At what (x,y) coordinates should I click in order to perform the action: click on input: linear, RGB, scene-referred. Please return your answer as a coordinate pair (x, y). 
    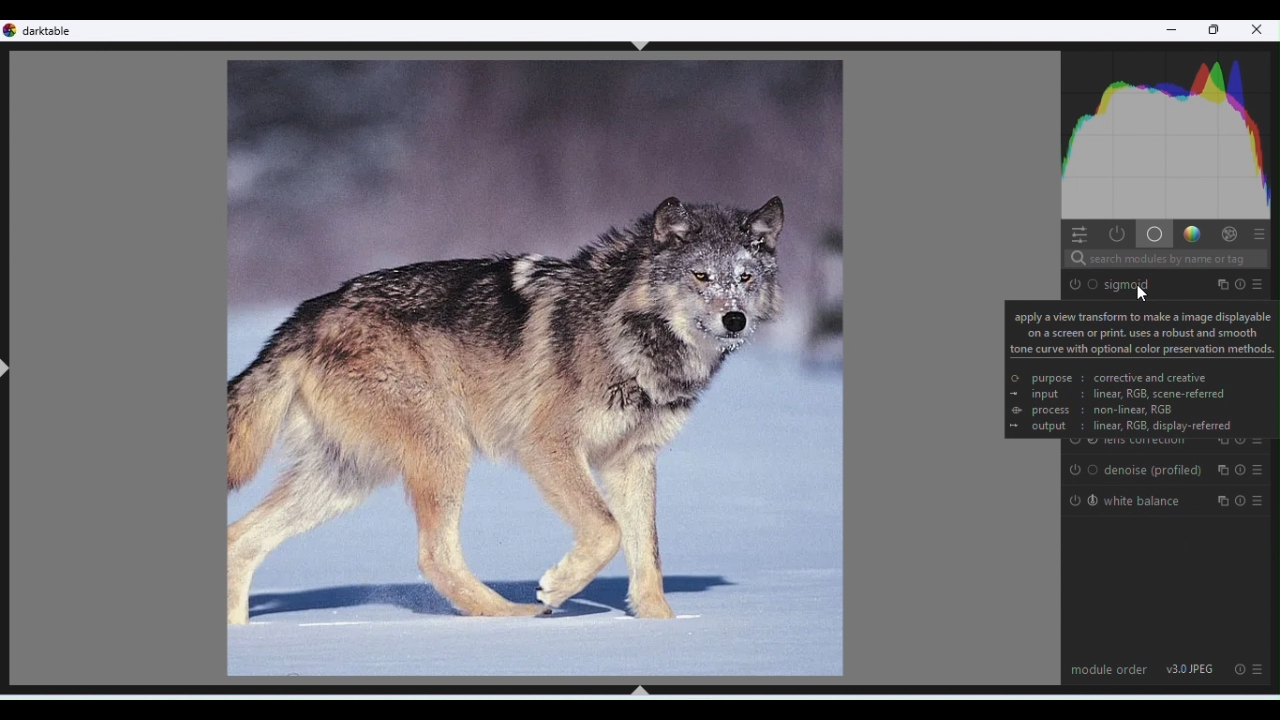
    Looking at the image, I should click on (1128, 394).